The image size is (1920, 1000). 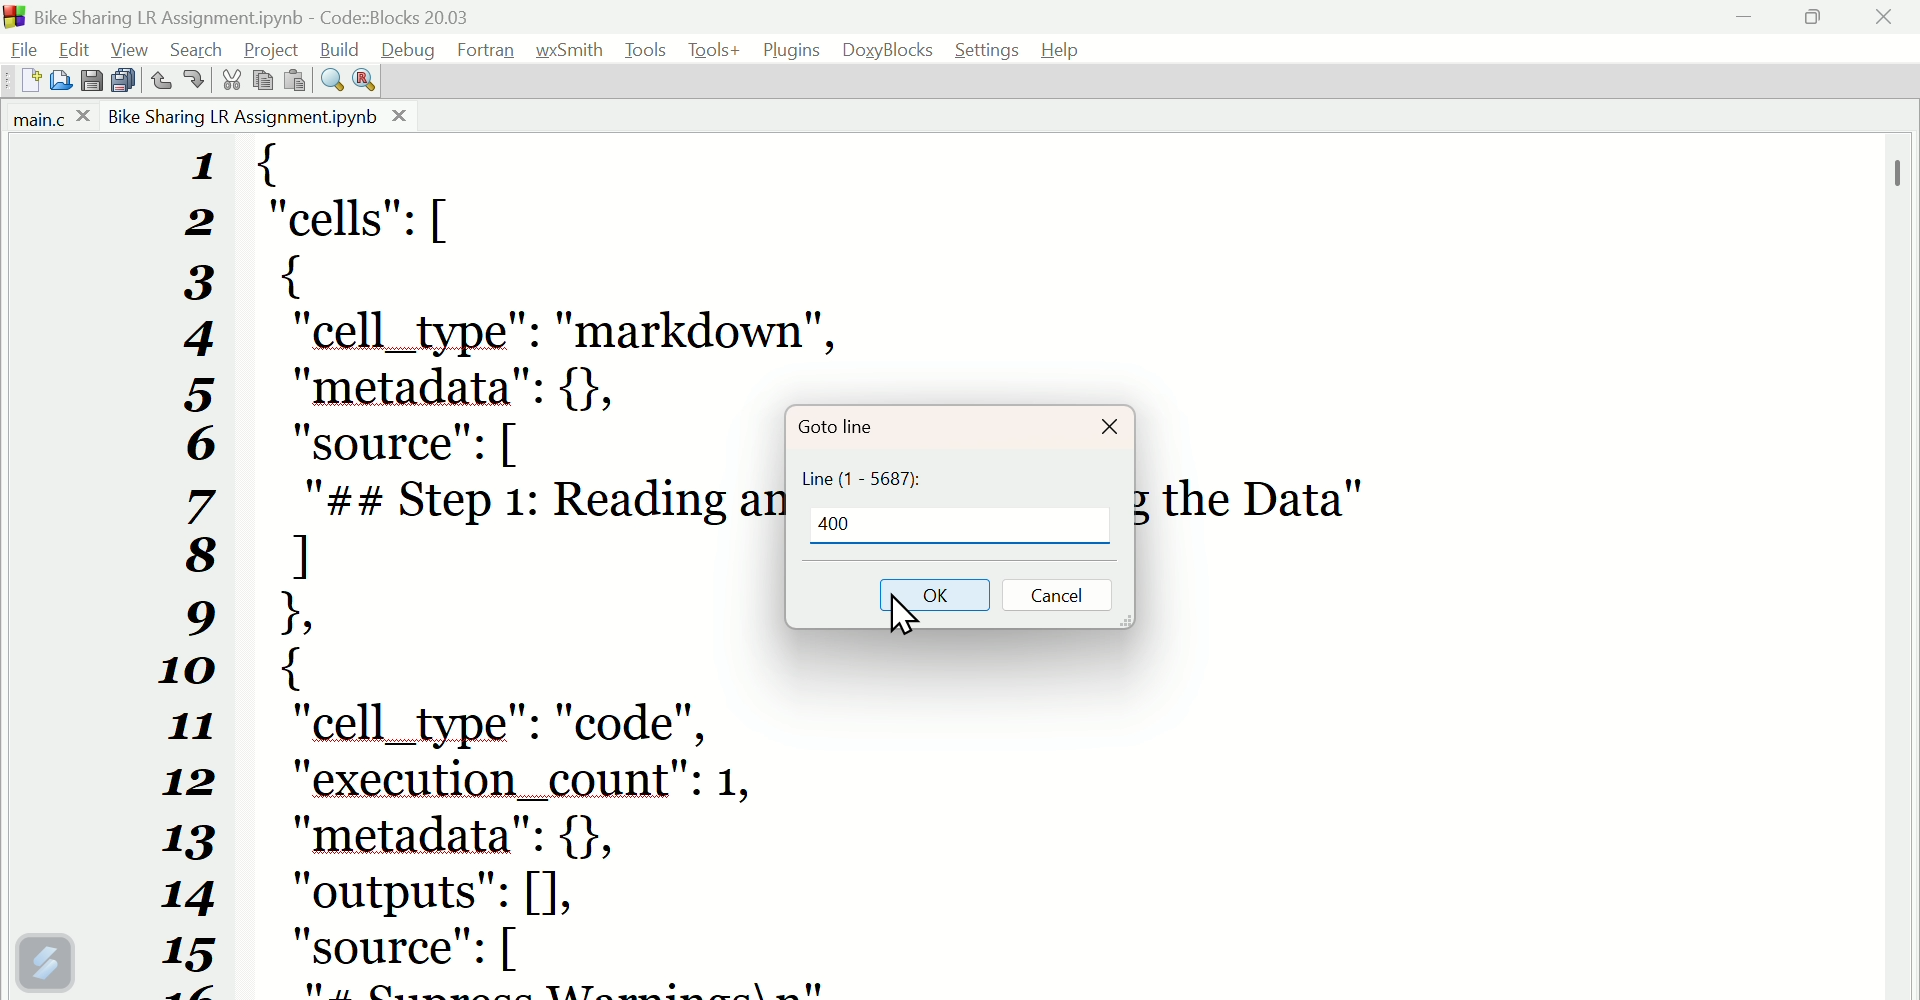 I want to click on Find, so click(x=327, y=79).